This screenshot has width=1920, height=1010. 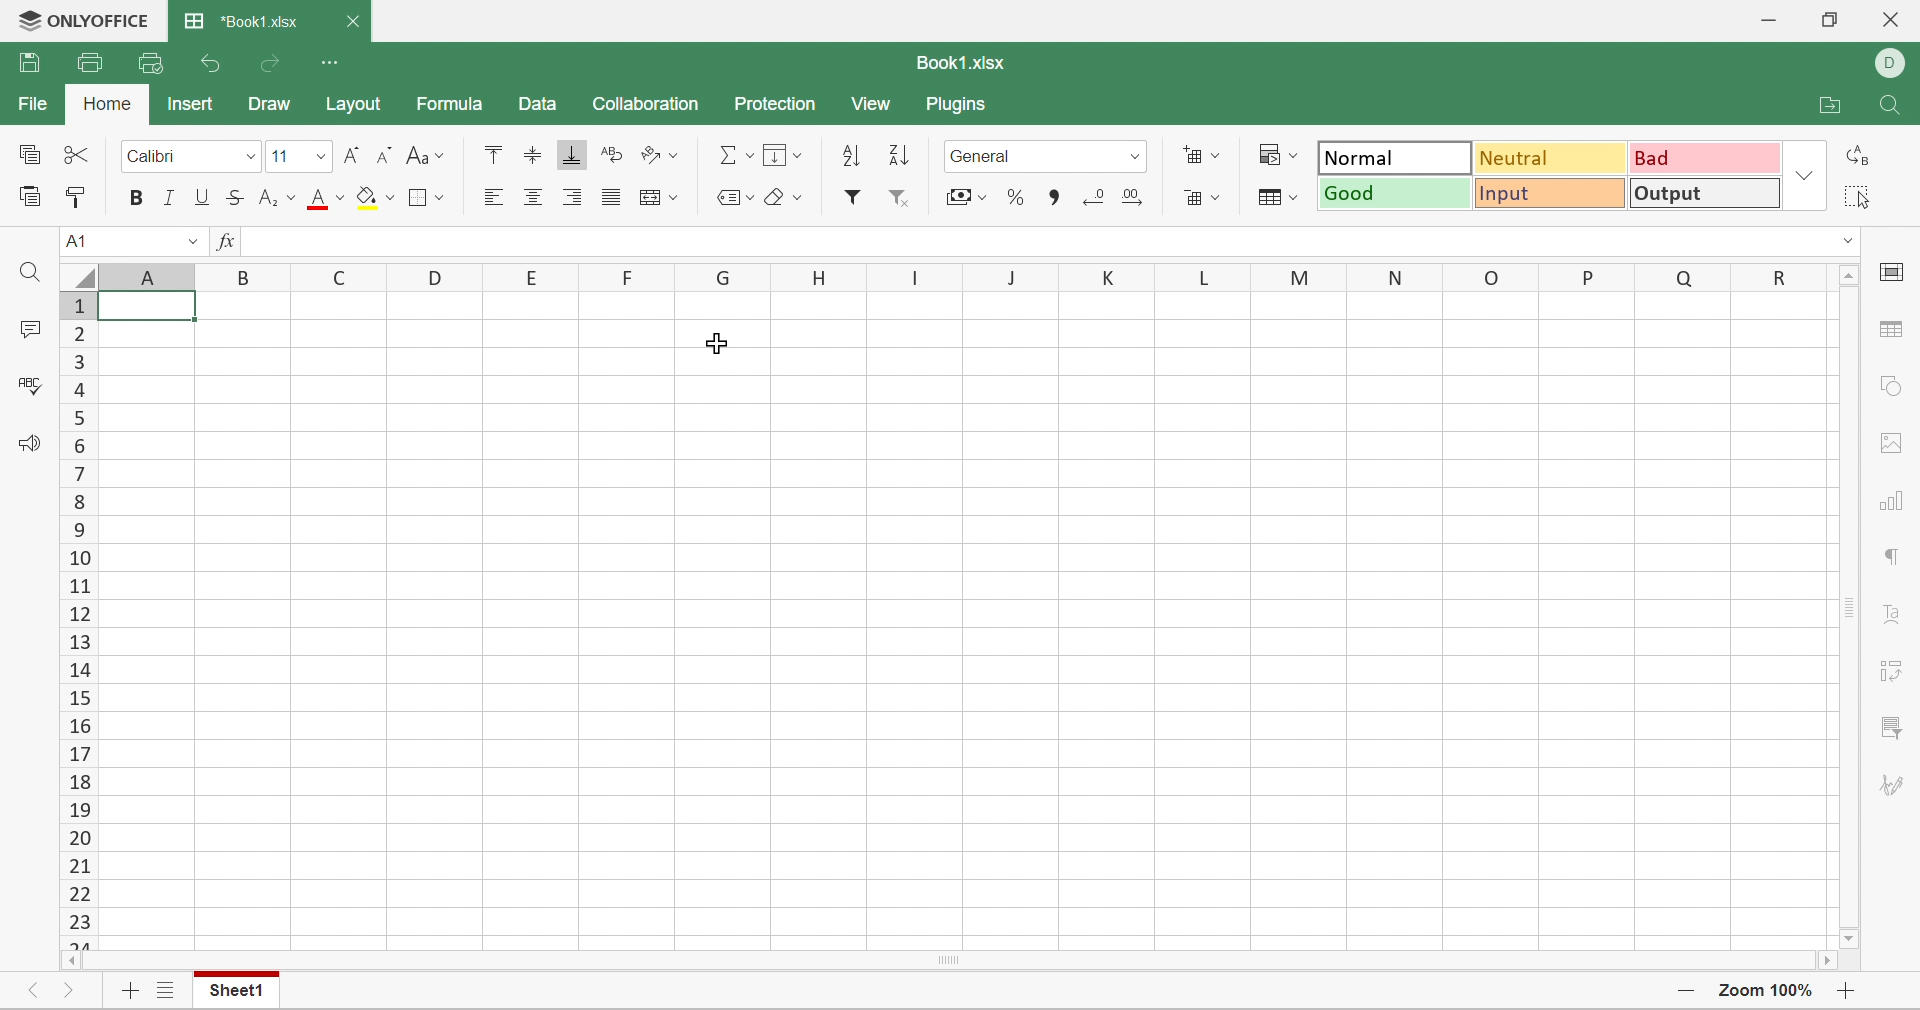 I want to click on Image settings, so click(x=1891, y=442).